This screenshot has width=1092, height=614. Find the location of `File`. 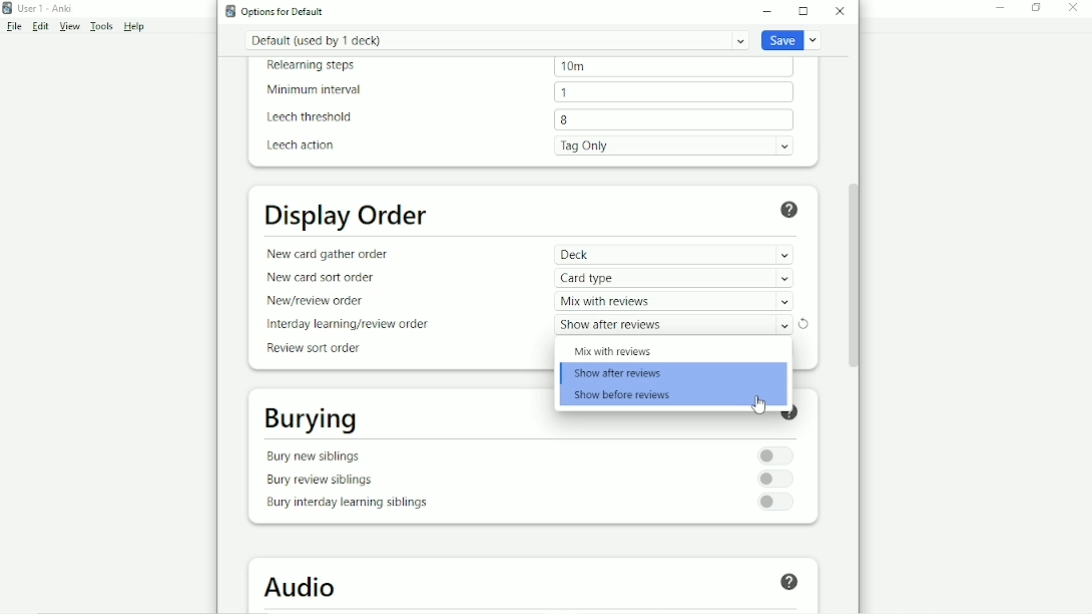

File is located at coordinates (14, 26).